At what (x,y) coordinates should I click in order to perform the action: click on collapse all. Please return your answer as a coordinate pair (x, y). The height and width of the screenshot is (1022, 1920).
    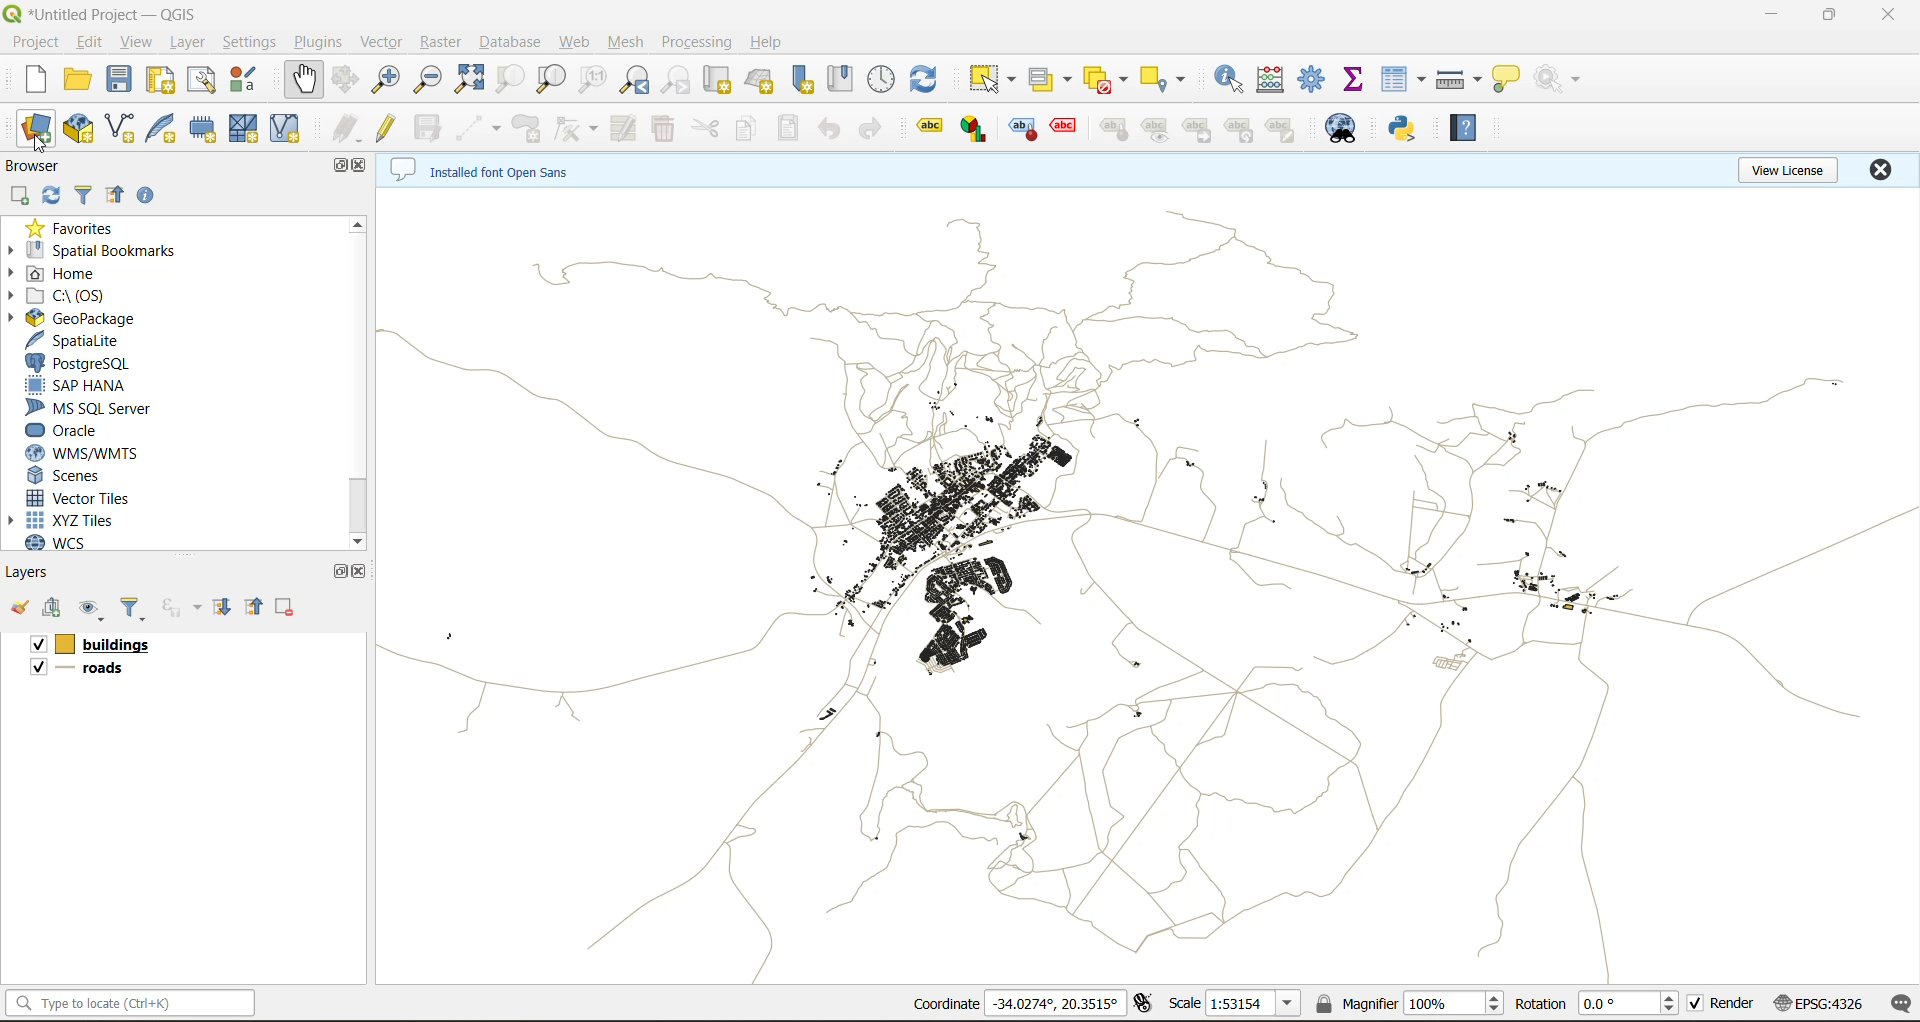
    Looking at the image, I should click on (115, 199).